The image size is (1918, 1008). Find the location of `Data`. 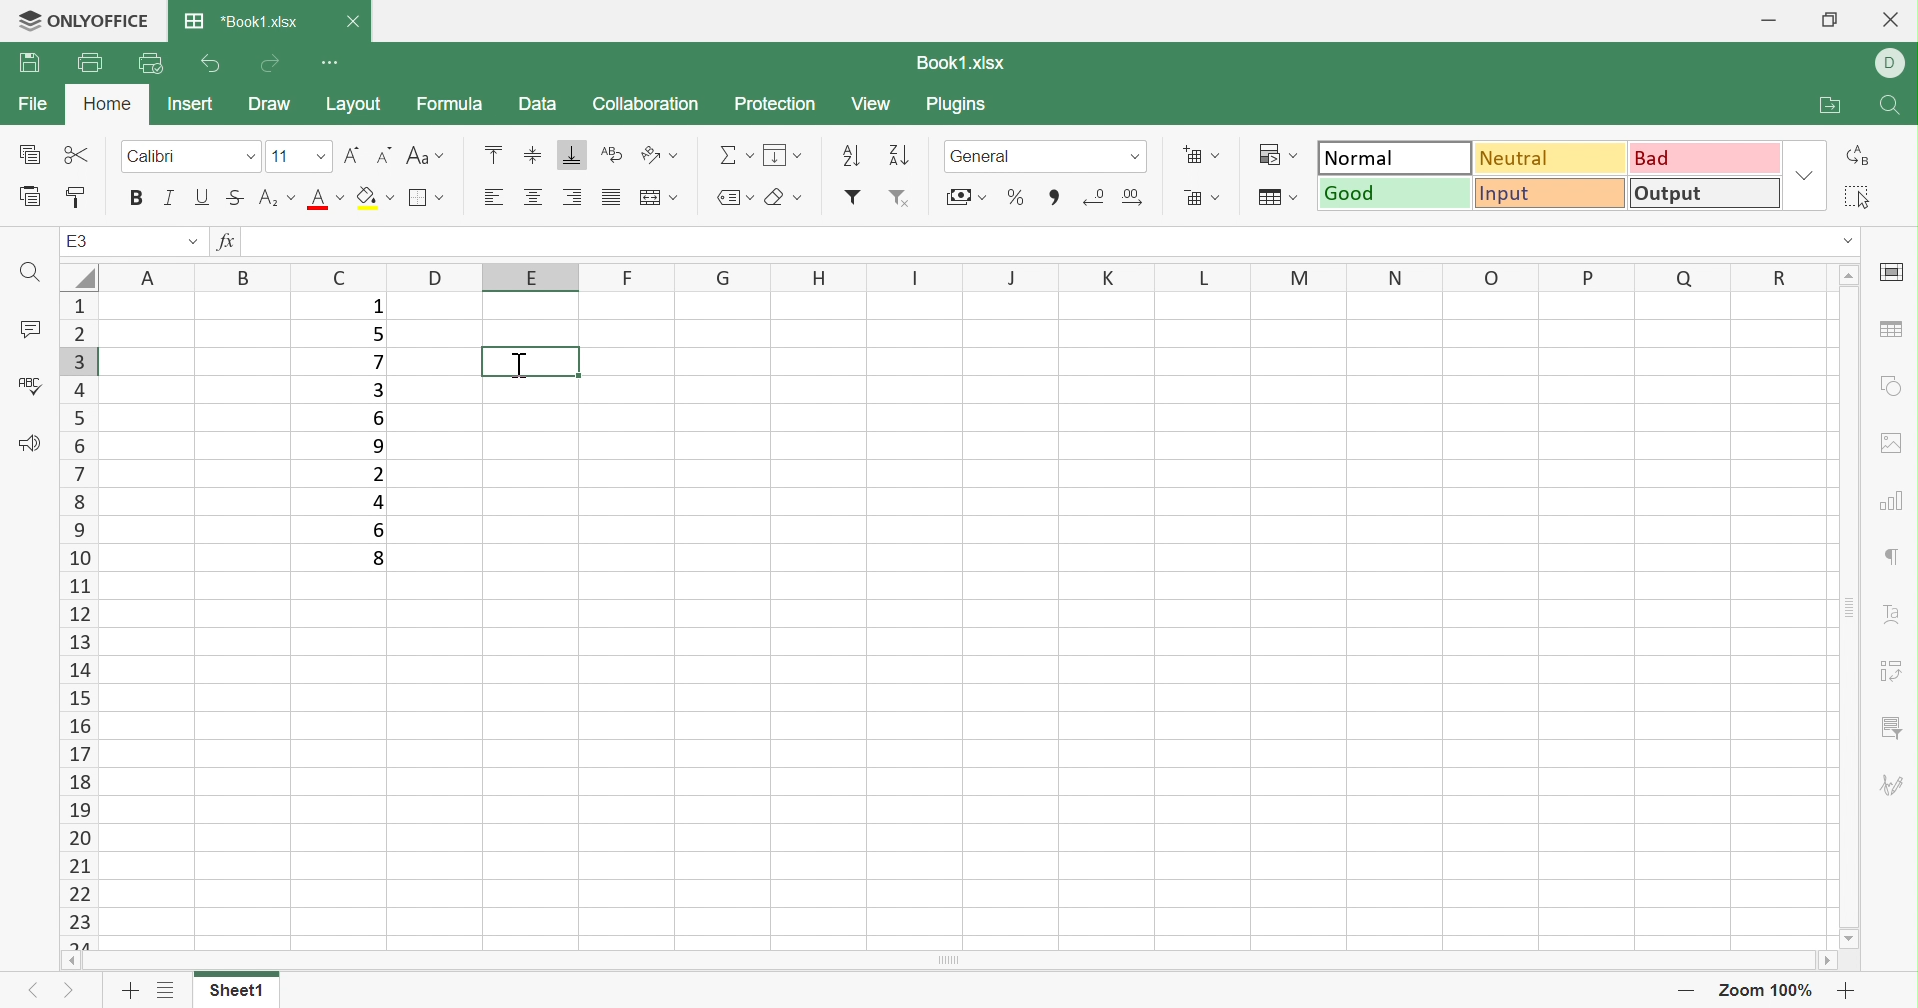

Data is located at coordinates (542, 104).